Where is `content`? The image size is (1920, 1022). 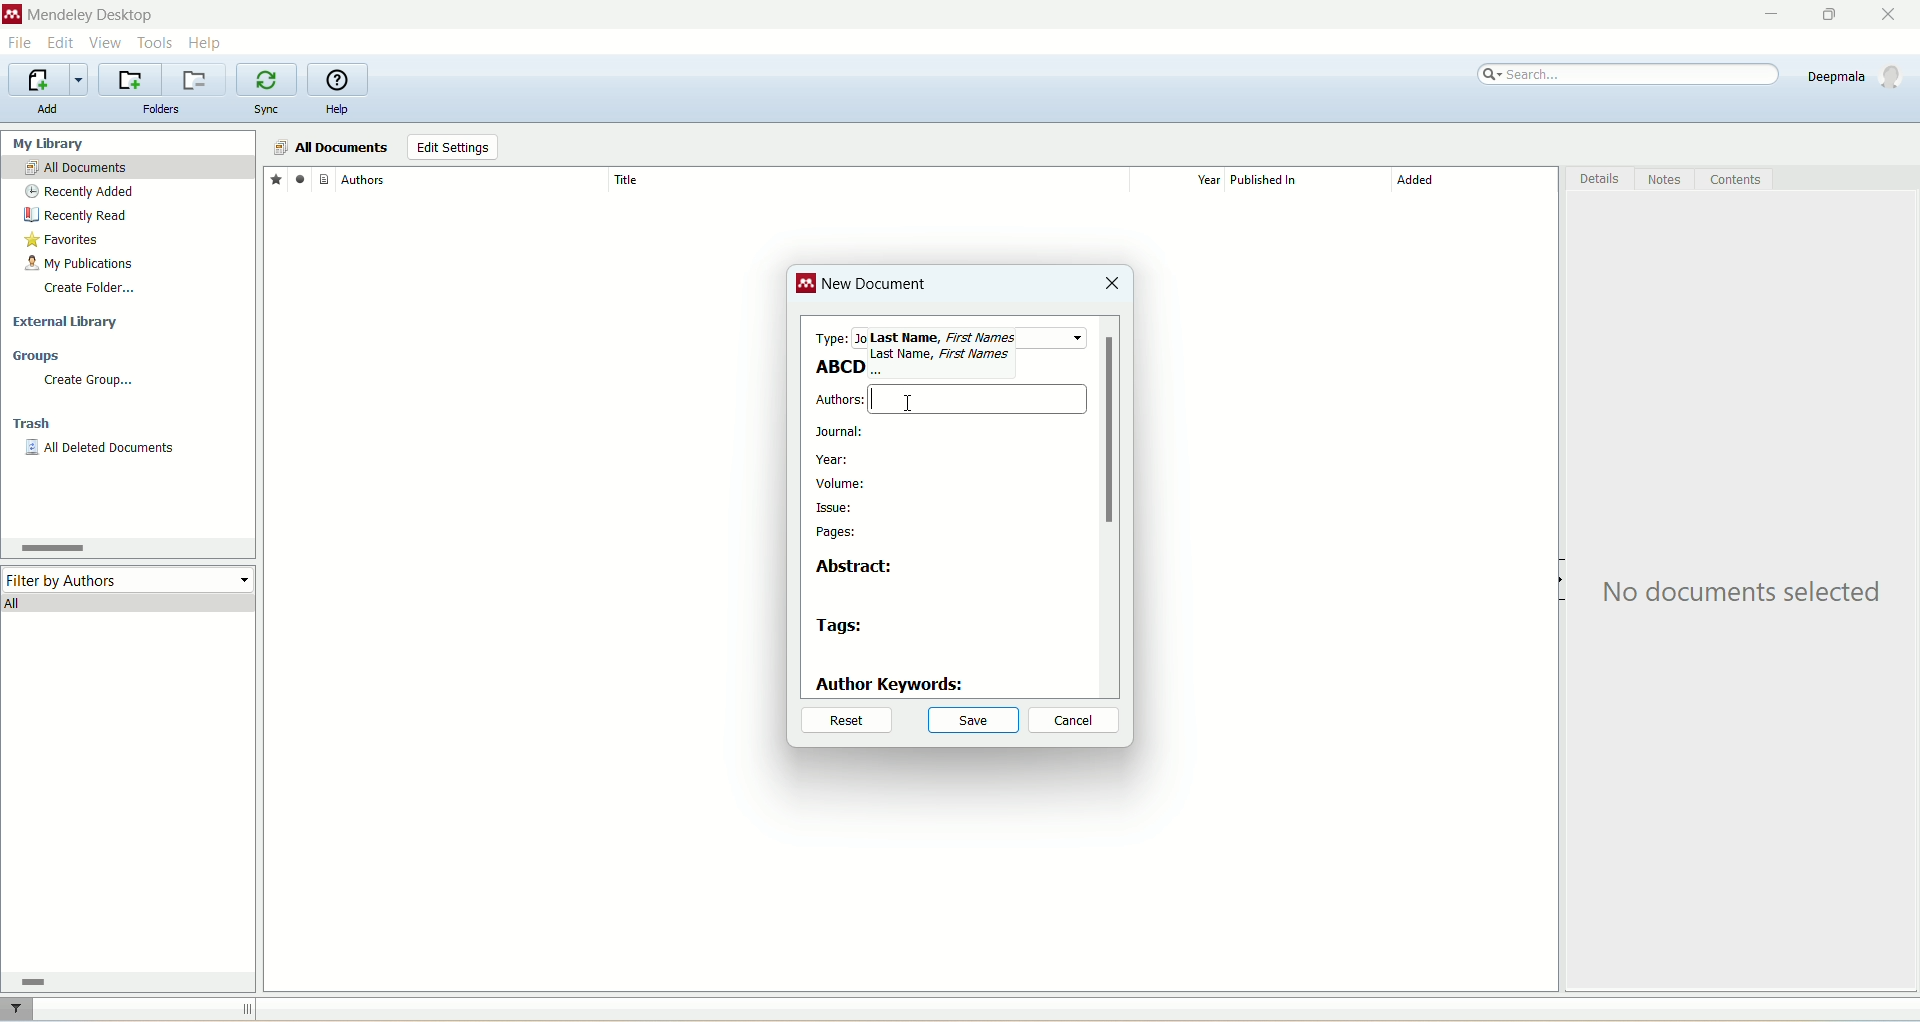 content is located at coordinates (1735, 180).